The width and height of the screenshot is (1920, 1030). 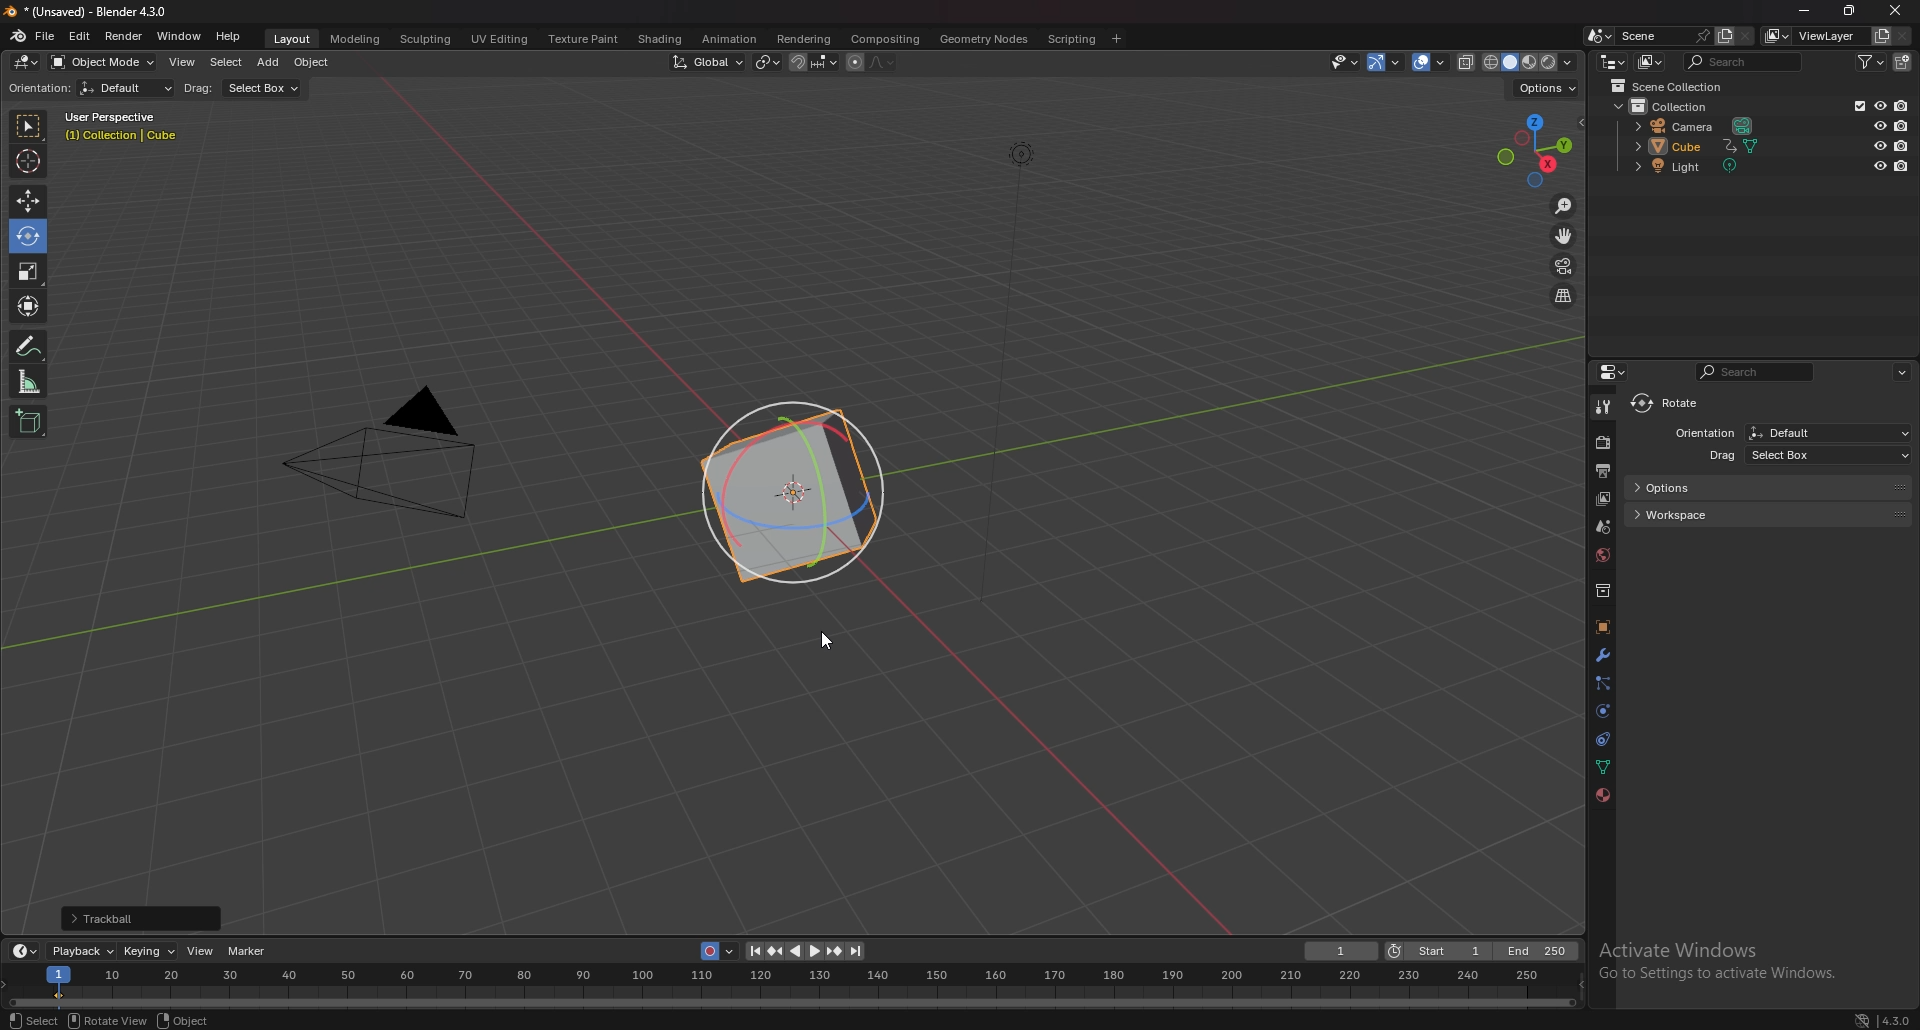 What do you see at coordinates (29, 422) in the screenshot?
I see `add cube` at bounding box center [29, 422].